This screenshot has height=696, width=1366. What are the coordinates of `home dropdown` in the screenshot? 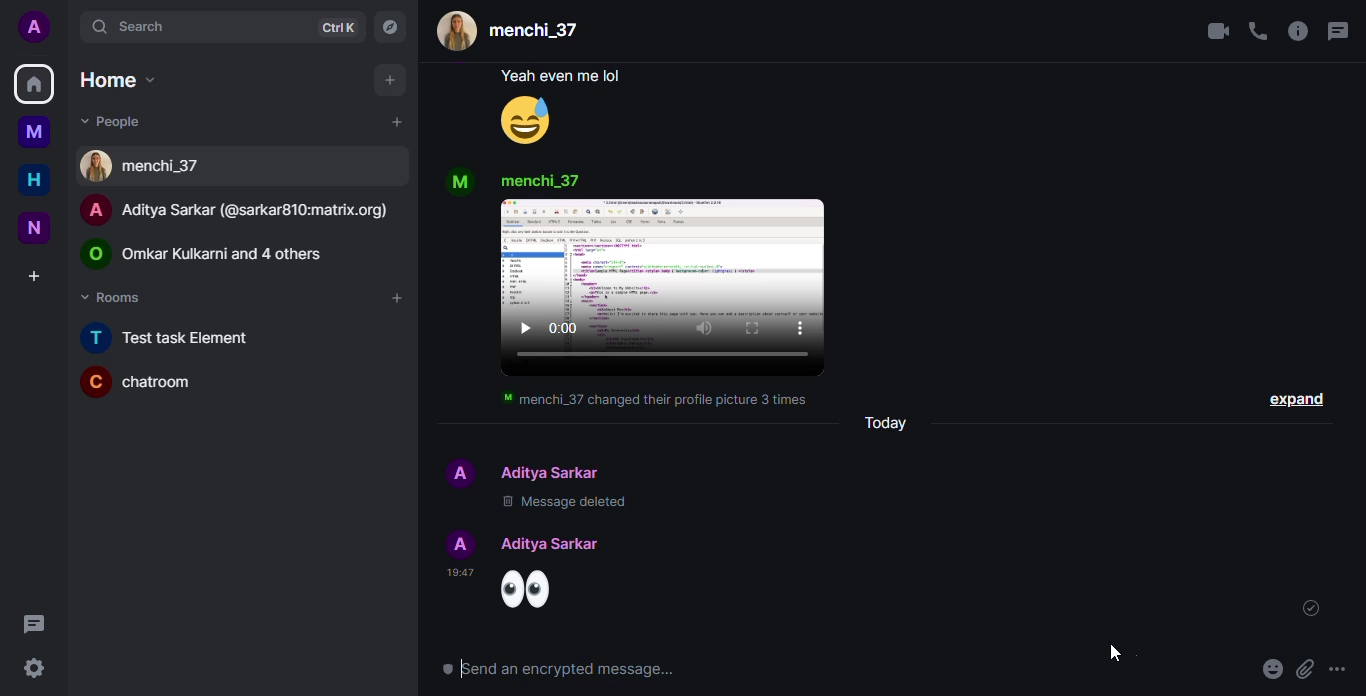 It's located at (112, 79).